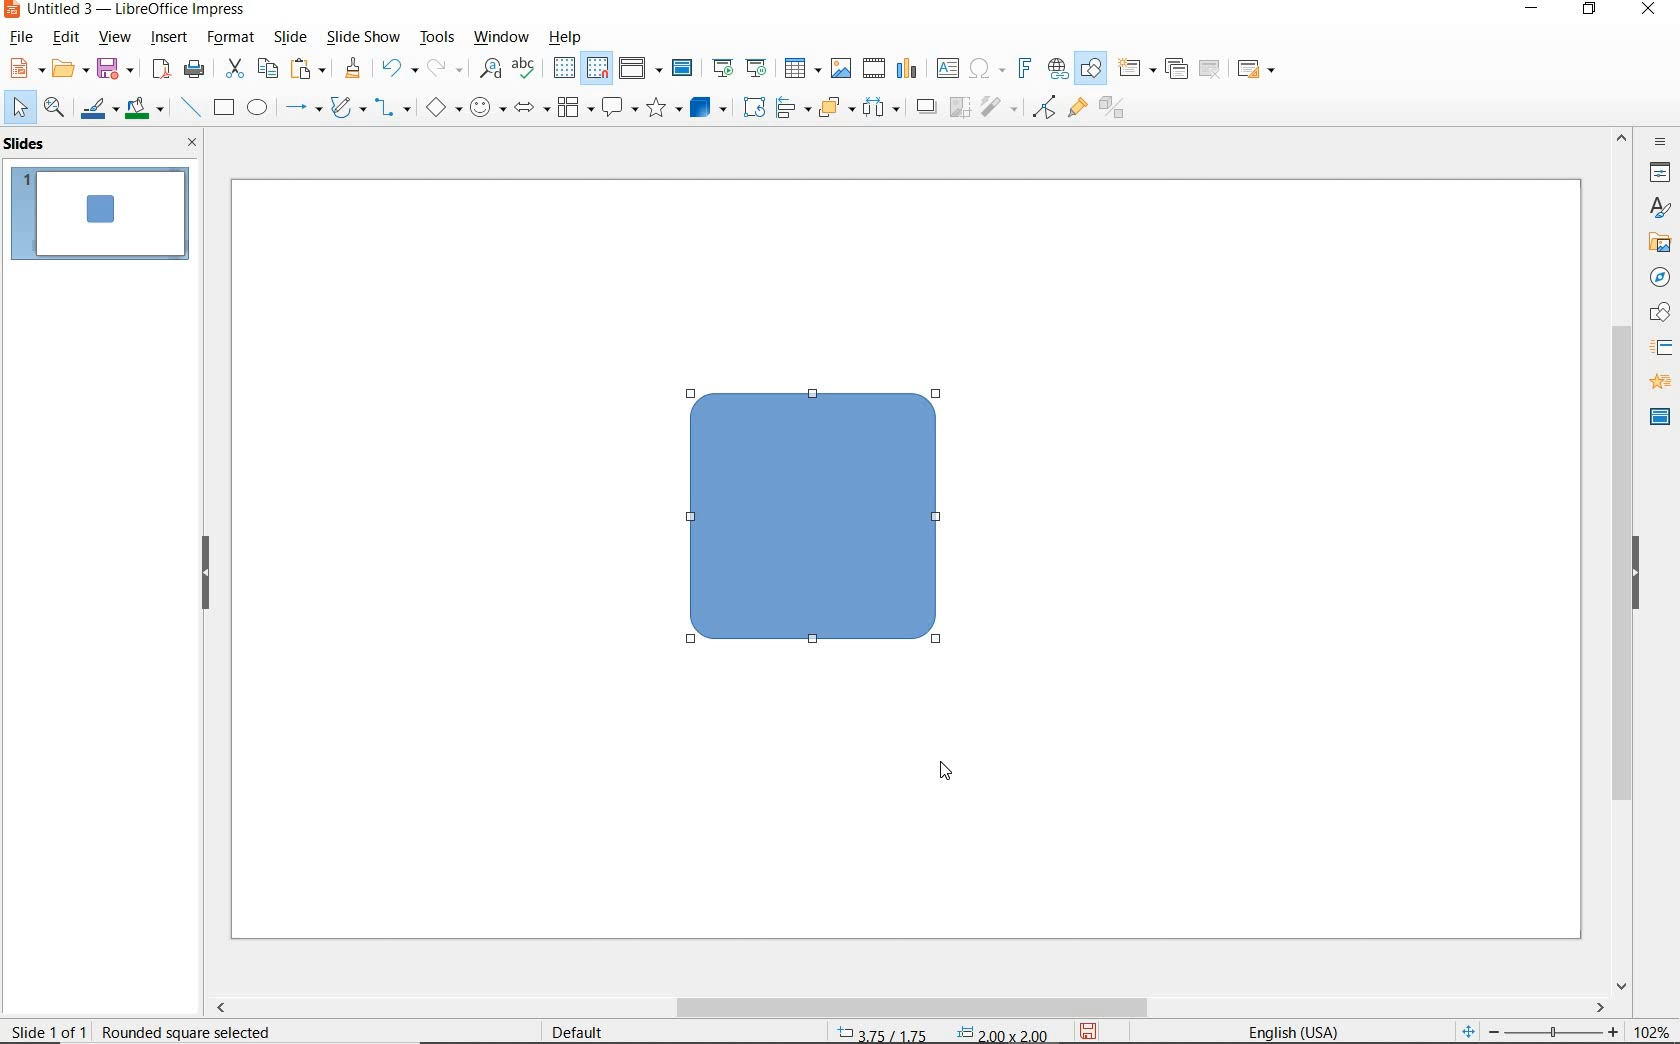  I want to click on rectangle, so click(224, 107).